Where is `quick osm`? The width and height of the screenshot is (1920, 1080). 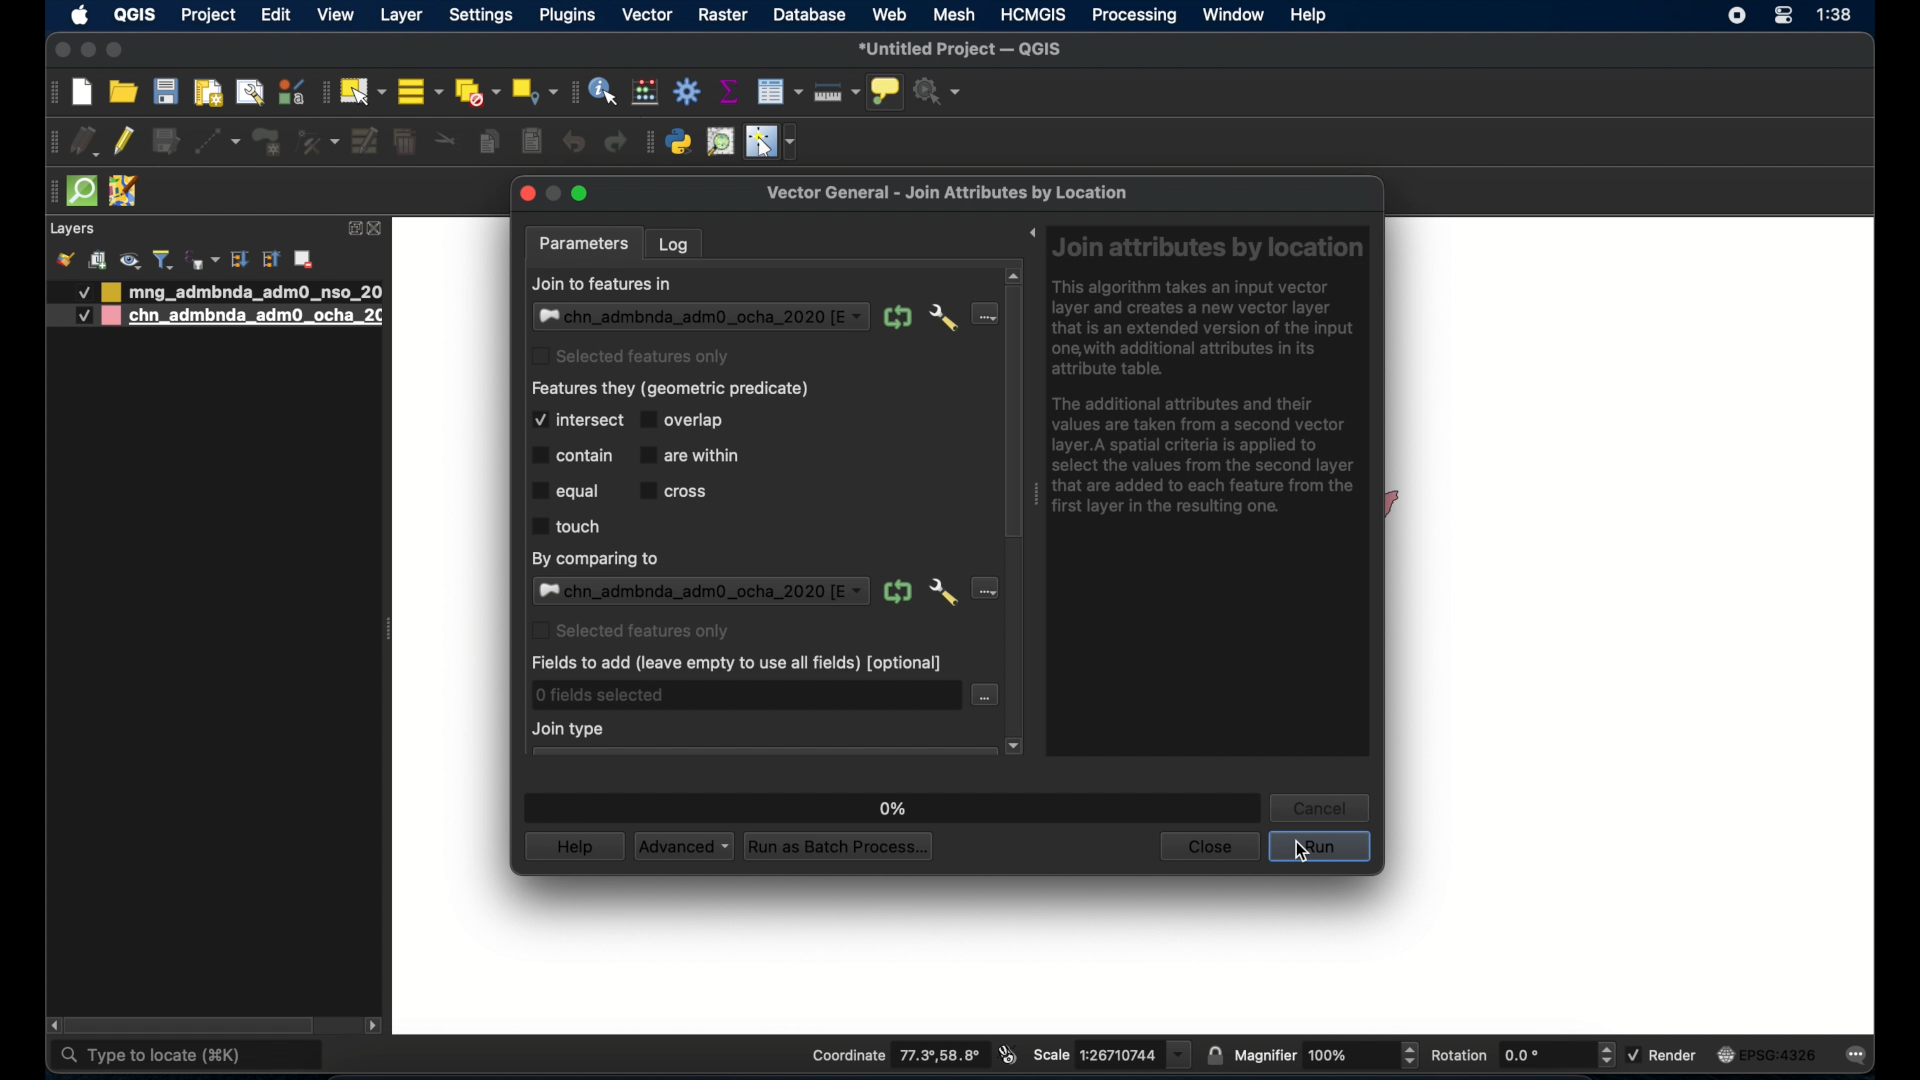 quick osm is located at coordinates (83, 192).